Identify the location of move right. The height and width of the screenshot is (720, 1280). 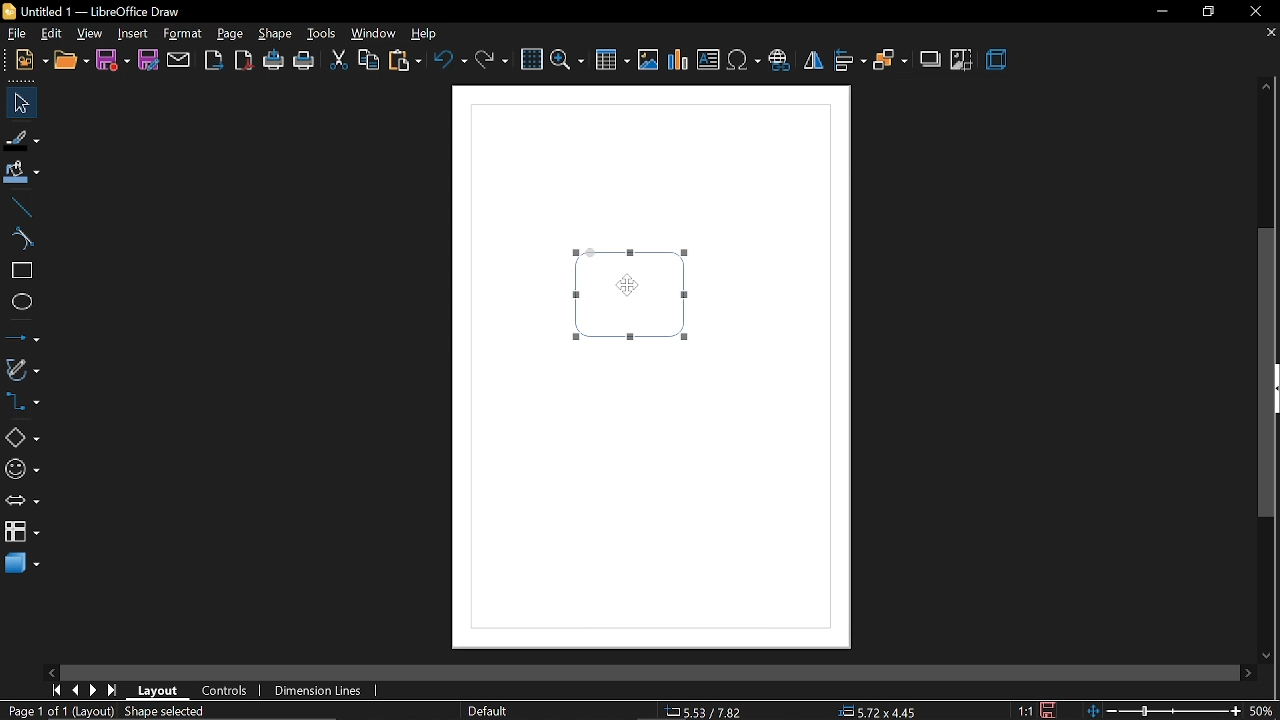
(1248, 671).